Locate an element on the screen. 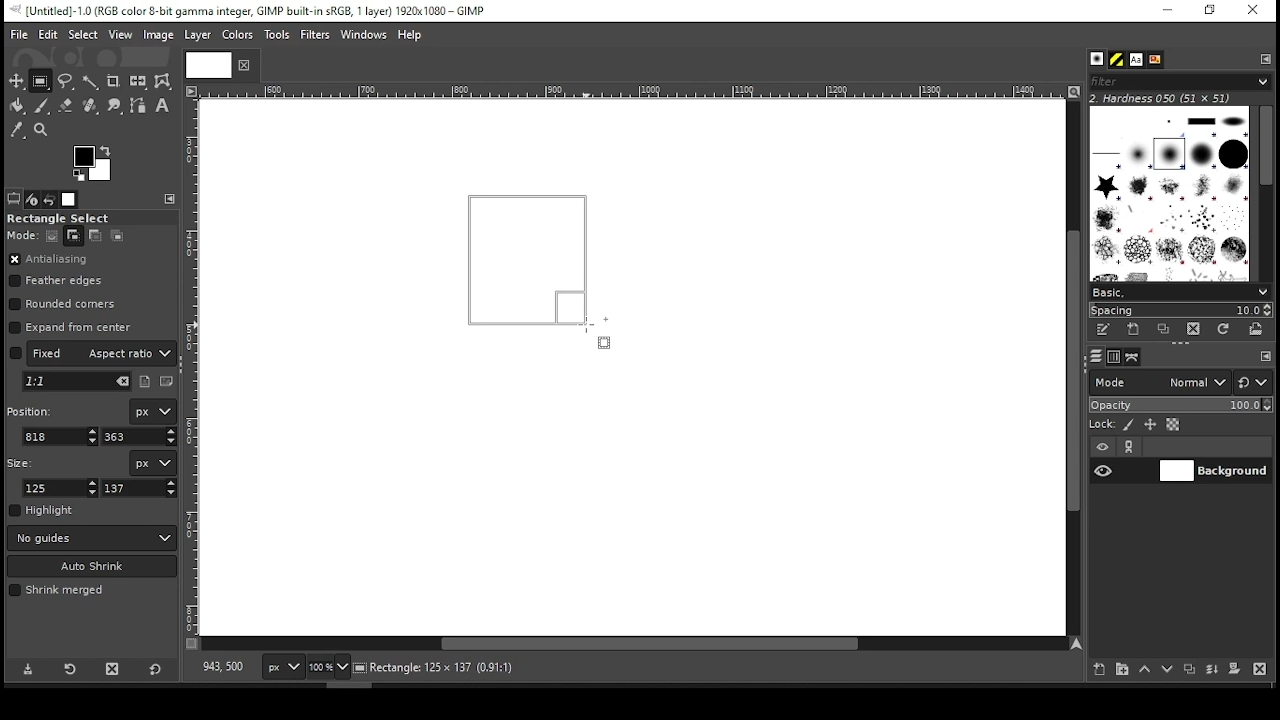 The width and height of the screenshot is (1280, 720). configure this tab is located at coordinates (172, 199).